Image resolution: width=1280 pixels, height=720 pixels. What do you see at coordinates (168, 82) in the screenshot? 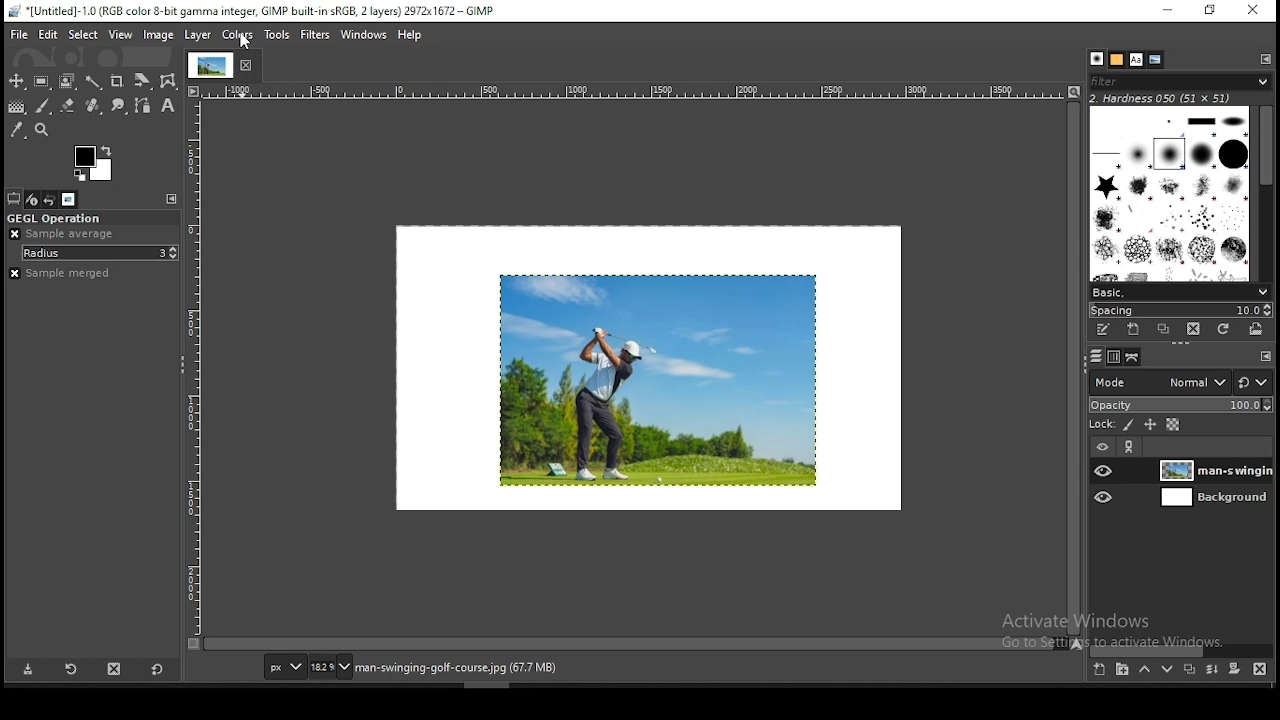
I see `wrap transform` at bounding box center [168, 82].